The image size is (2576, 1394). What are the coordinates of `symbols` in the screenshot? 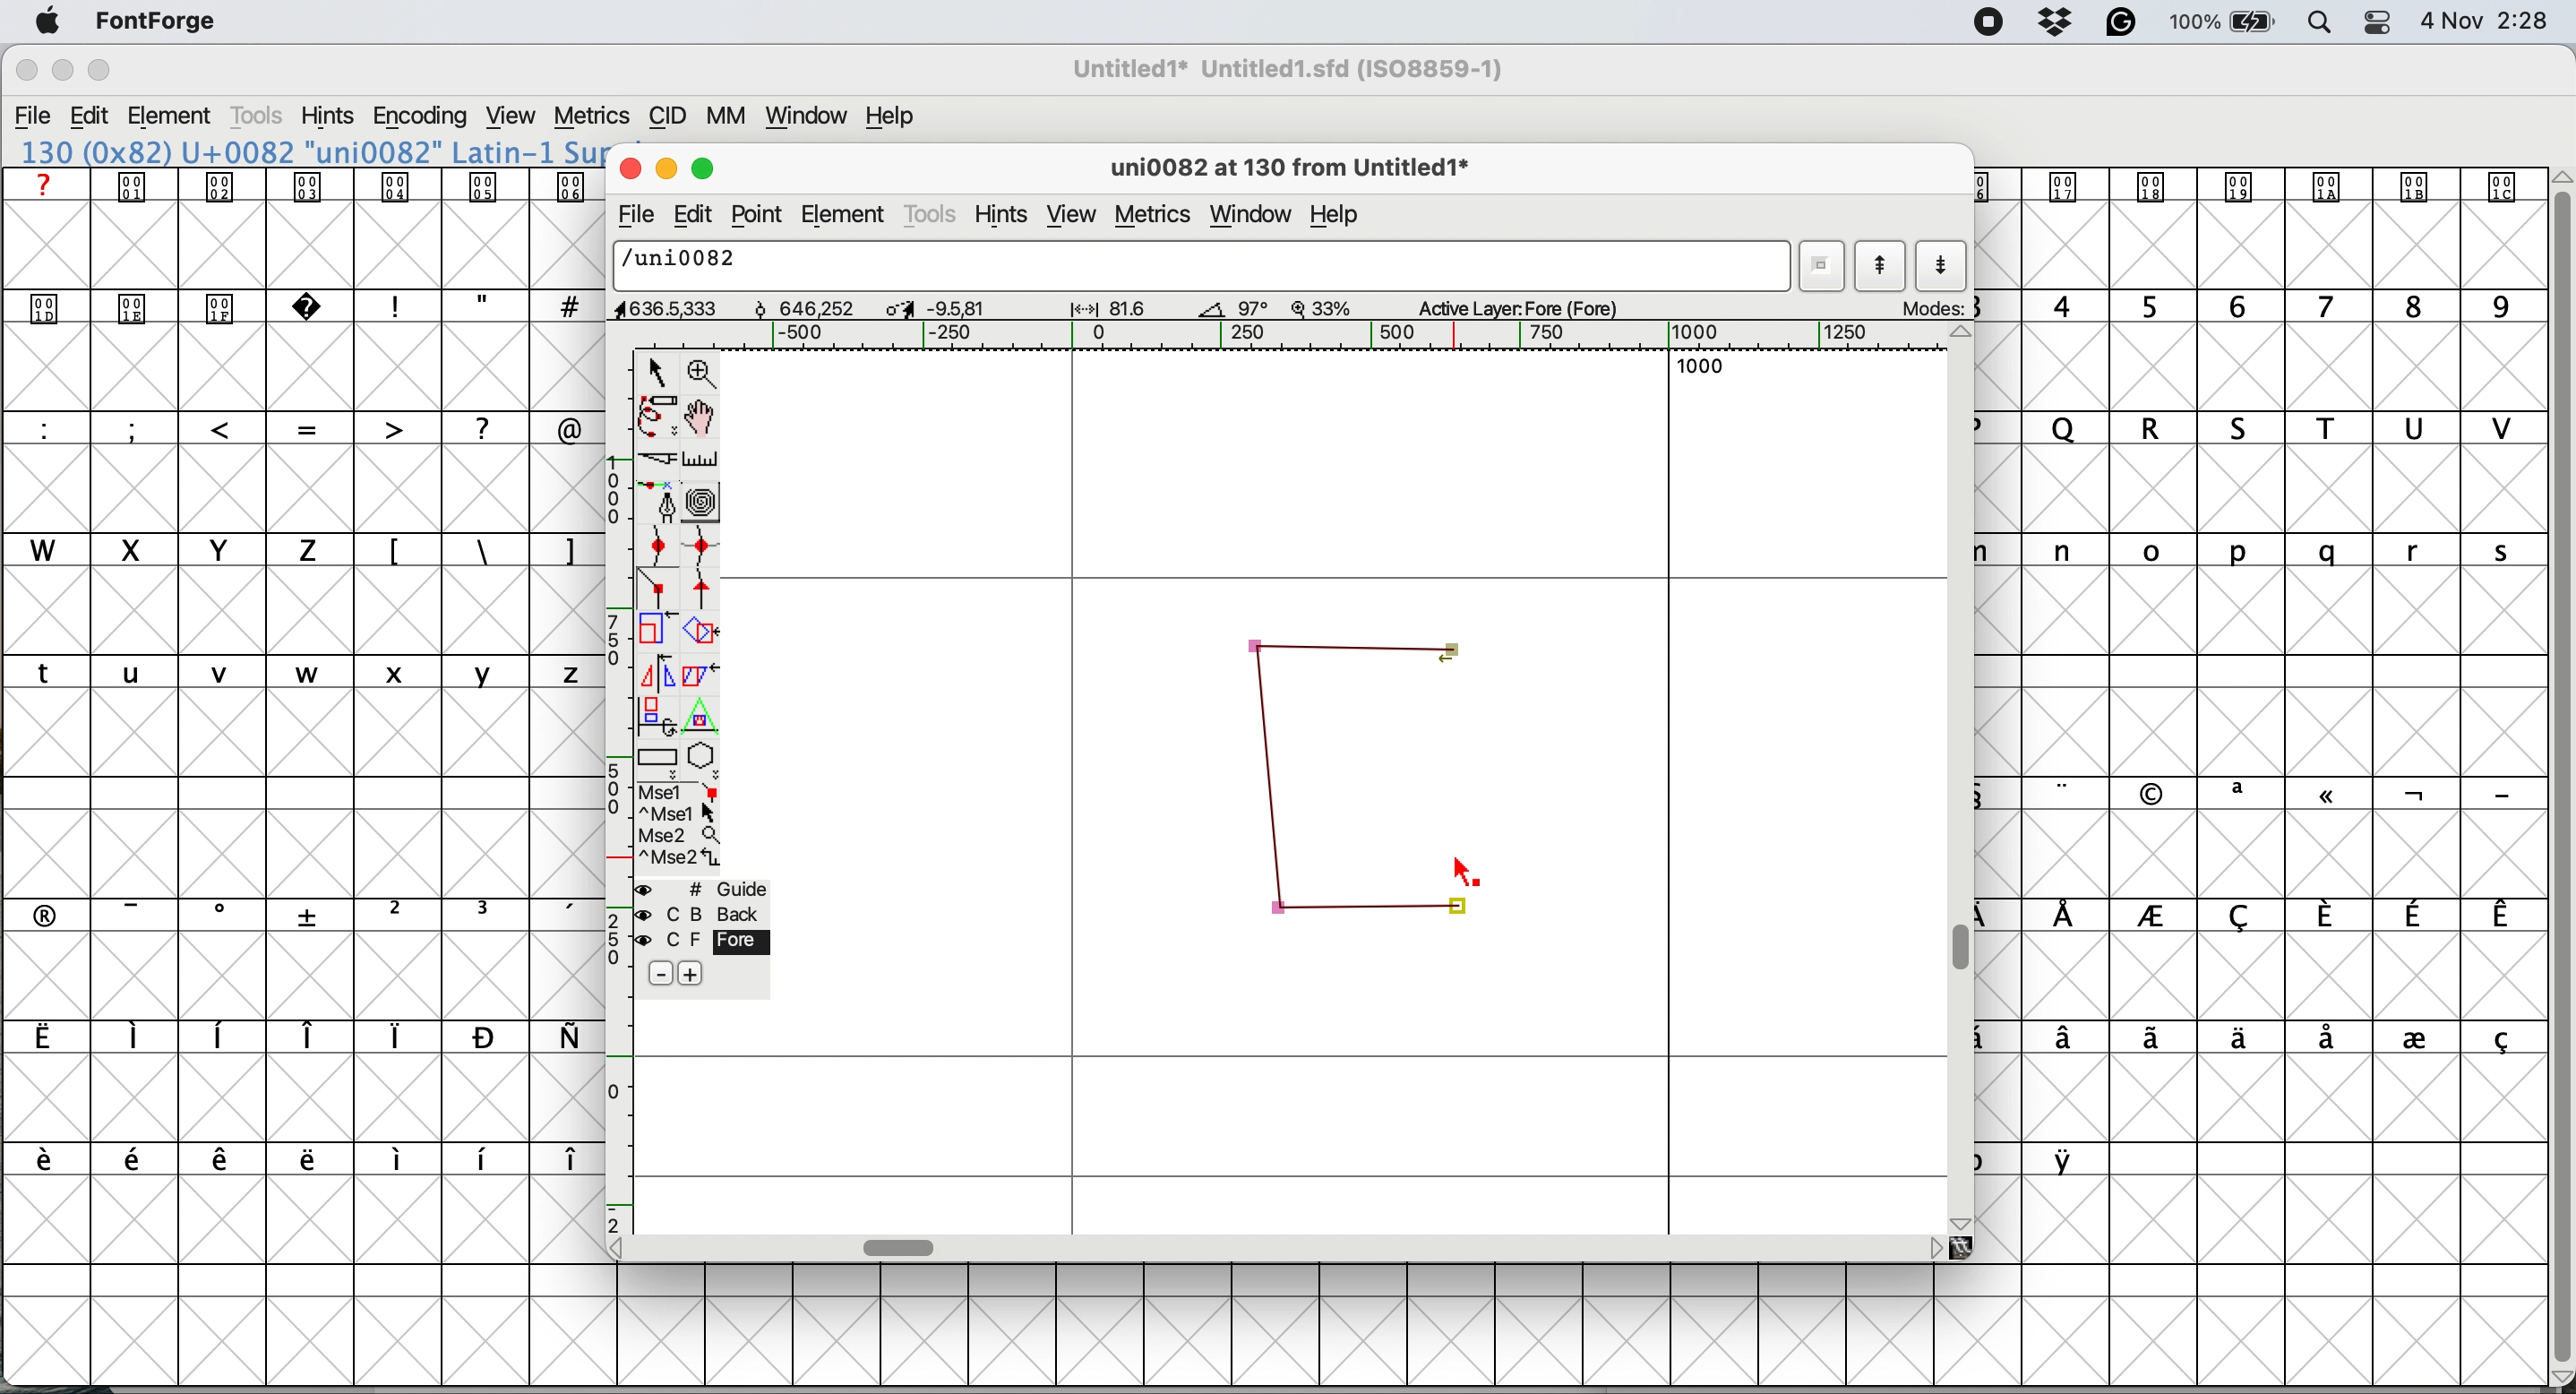 It's located at (308, 186).